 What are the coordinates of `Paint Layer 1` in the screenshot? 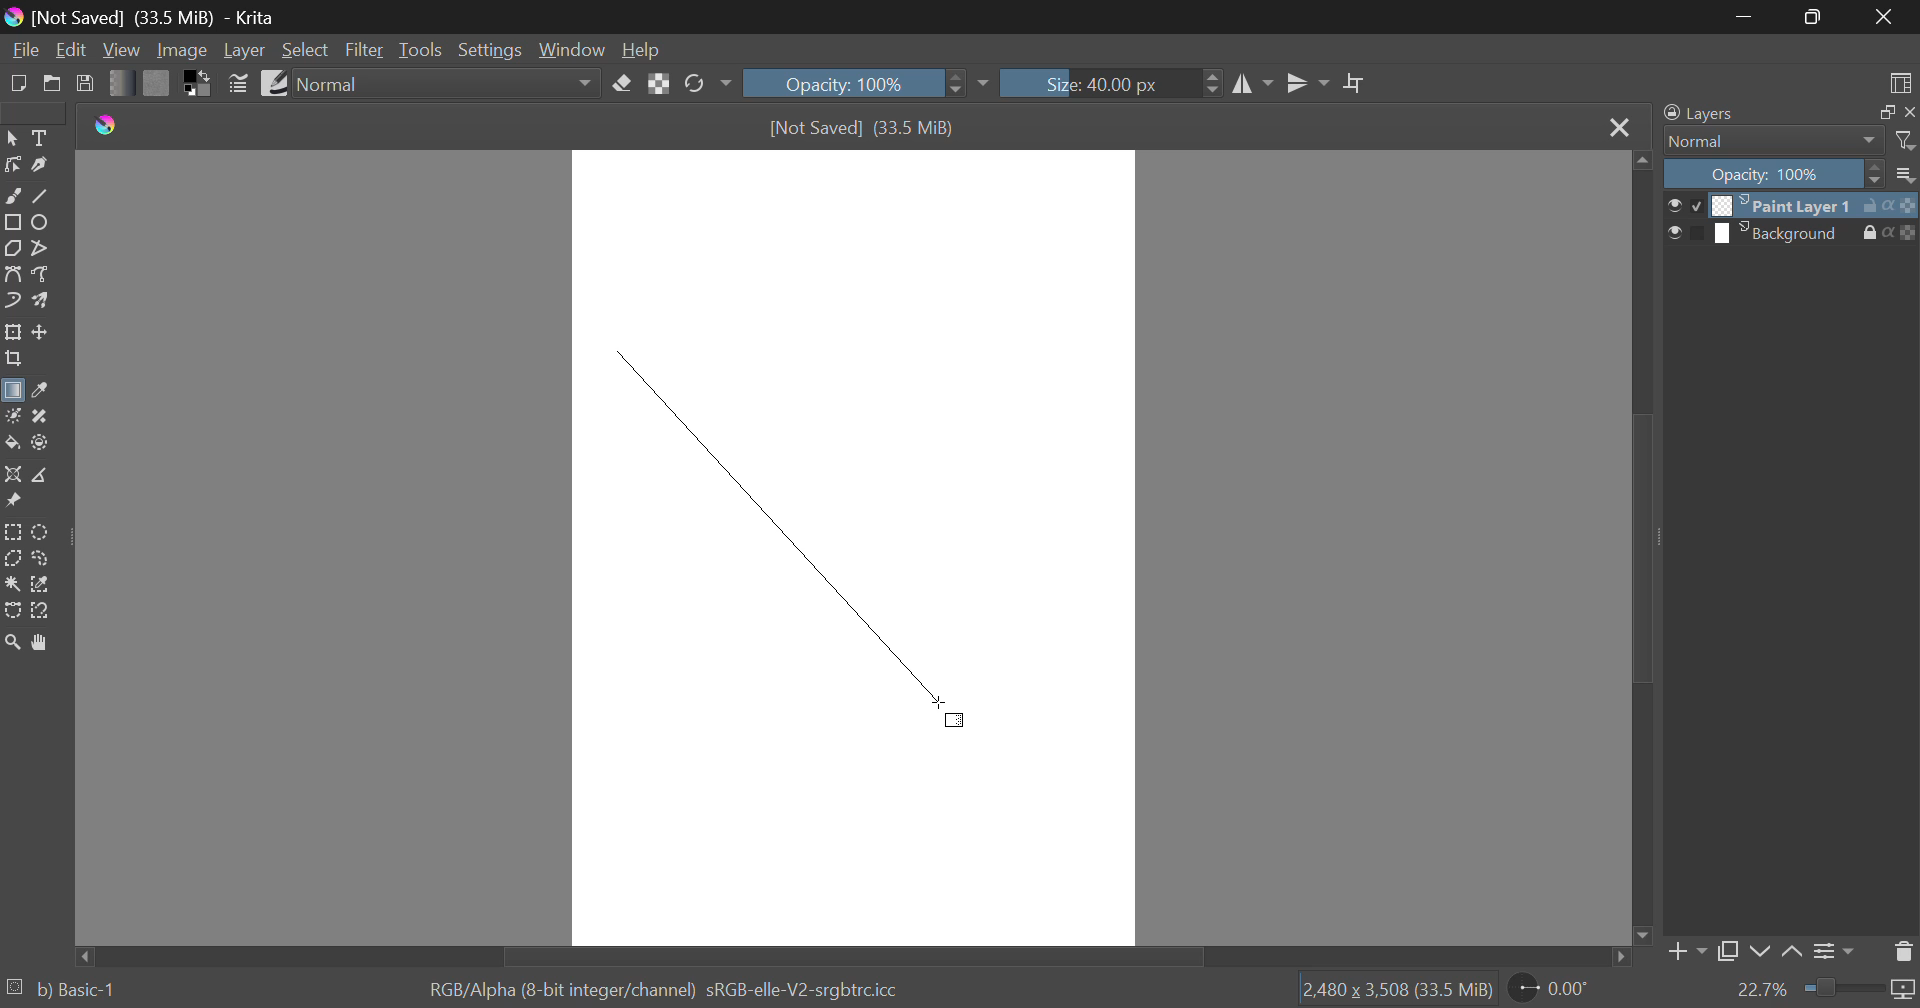 It's located at (1787, 204).